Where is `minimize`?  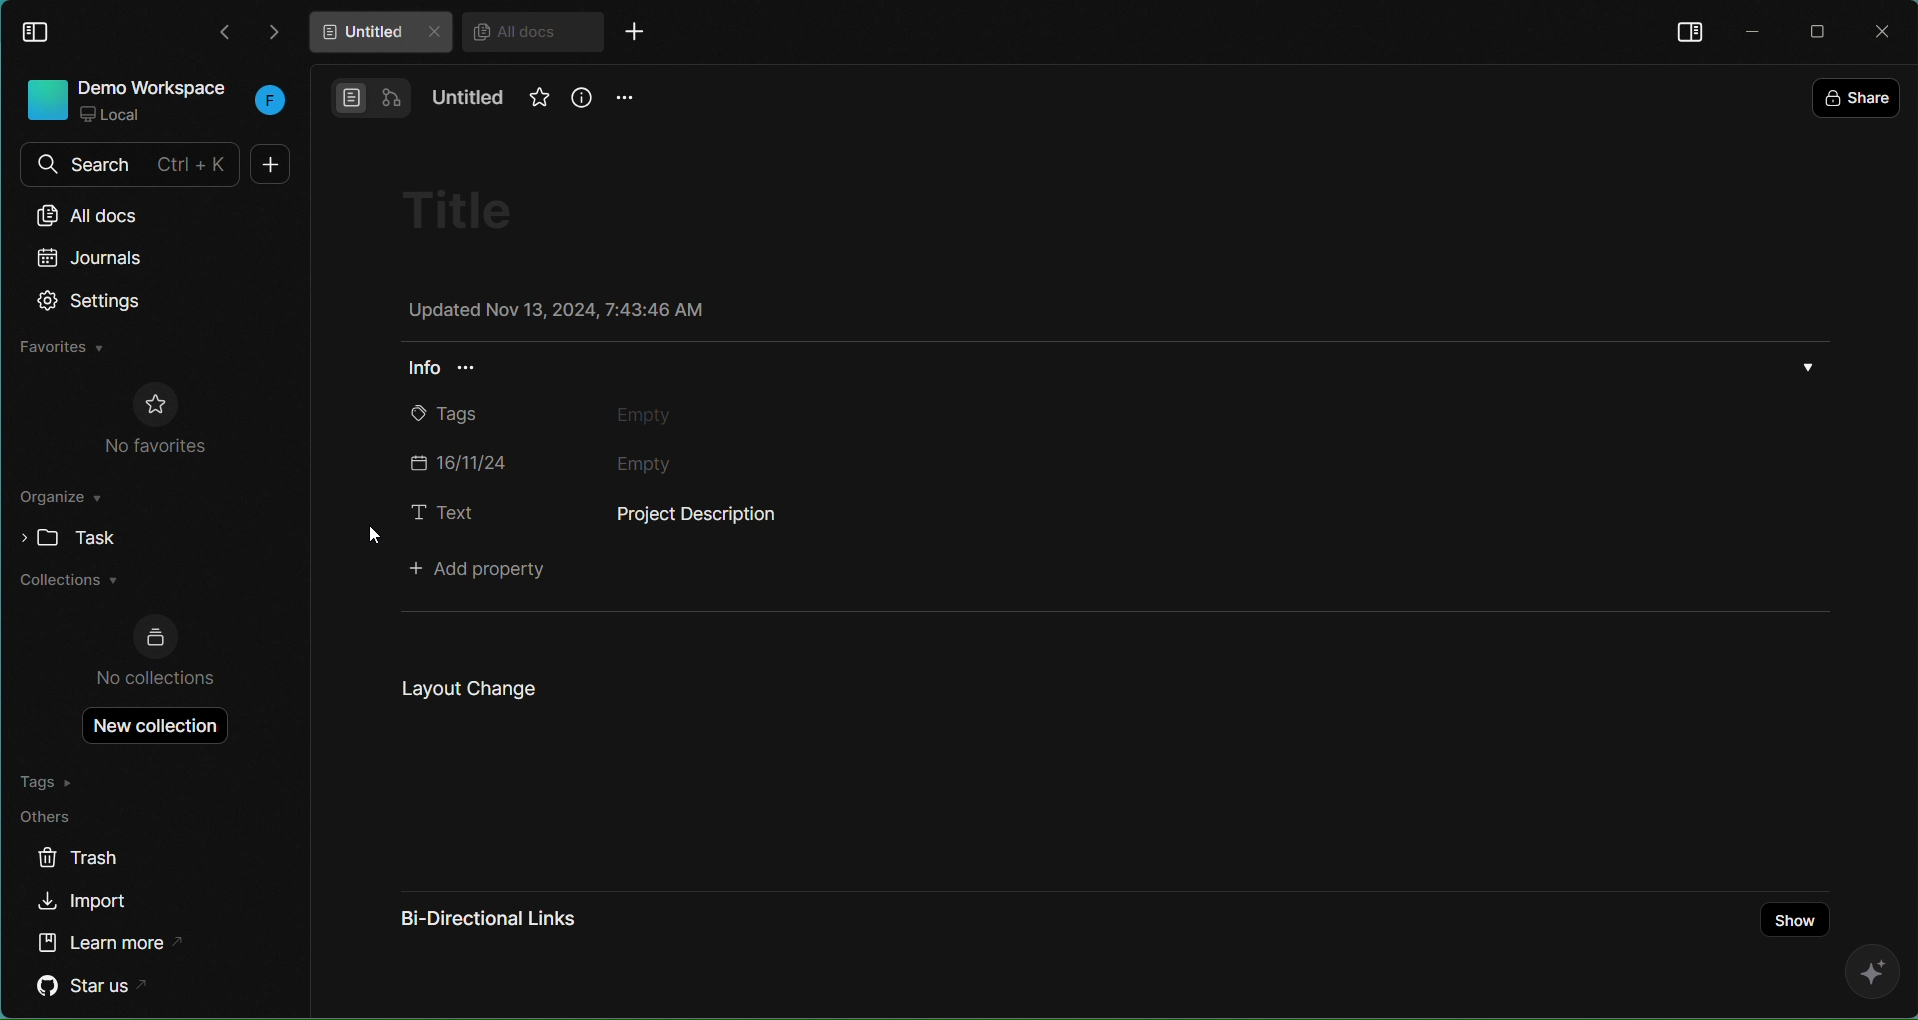
minimize is located at coordinates (1750, 28).